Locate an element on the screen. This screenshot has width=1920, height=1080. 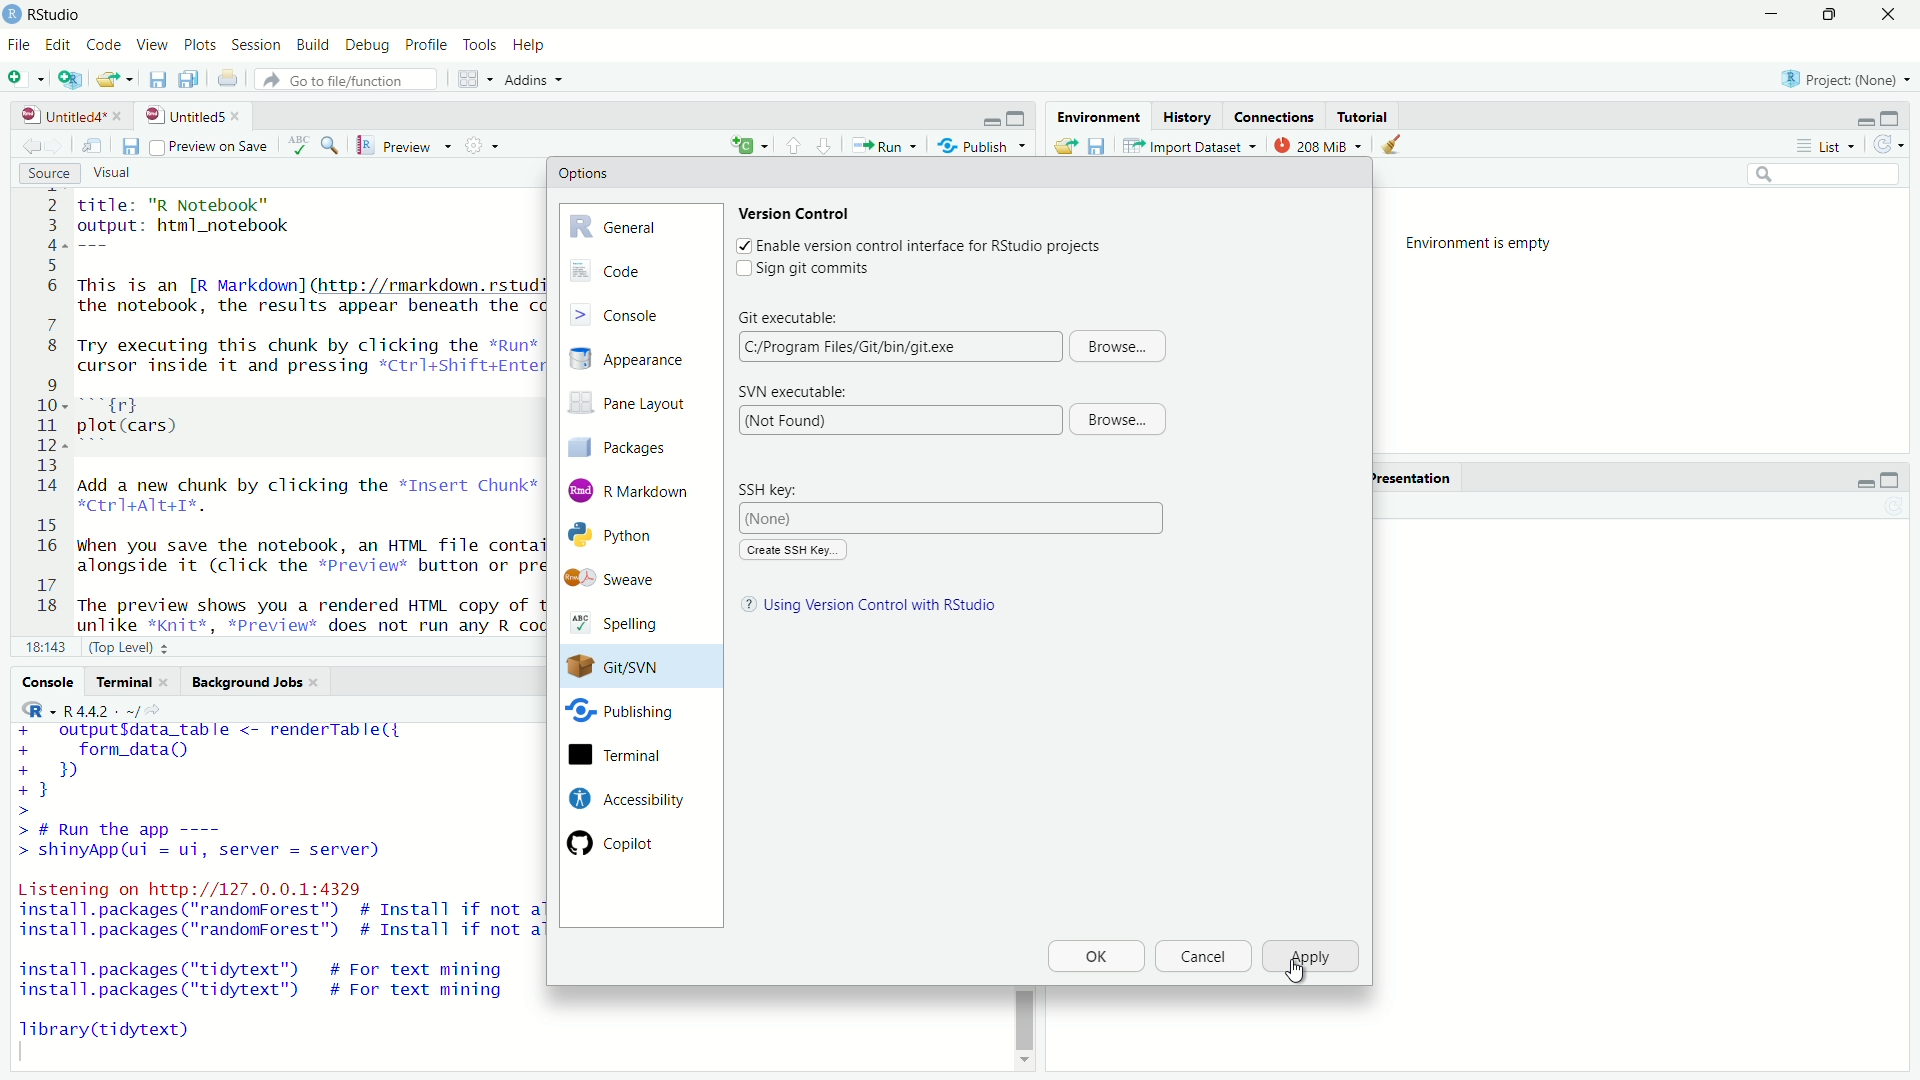
ABC is located at coordinates (313, 145).